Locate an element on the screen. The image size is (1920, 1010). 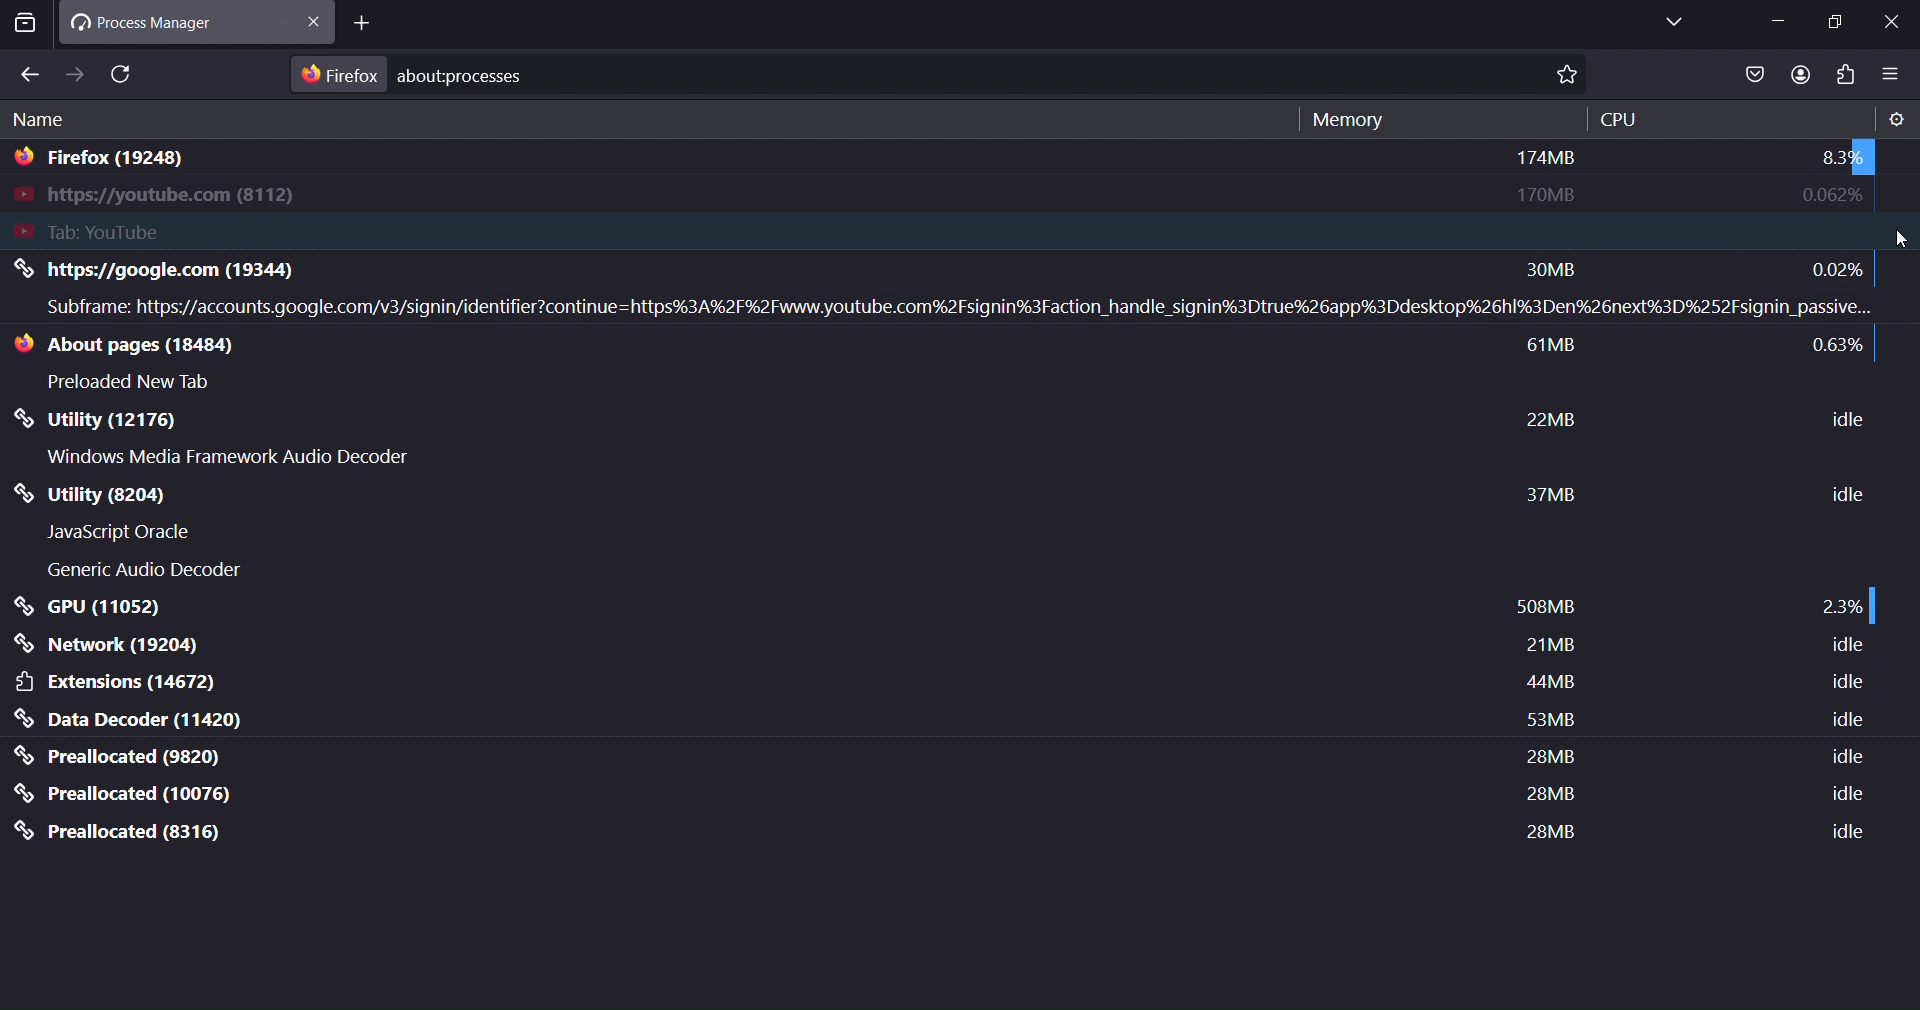
settings is located at coordinates (1895, 120).